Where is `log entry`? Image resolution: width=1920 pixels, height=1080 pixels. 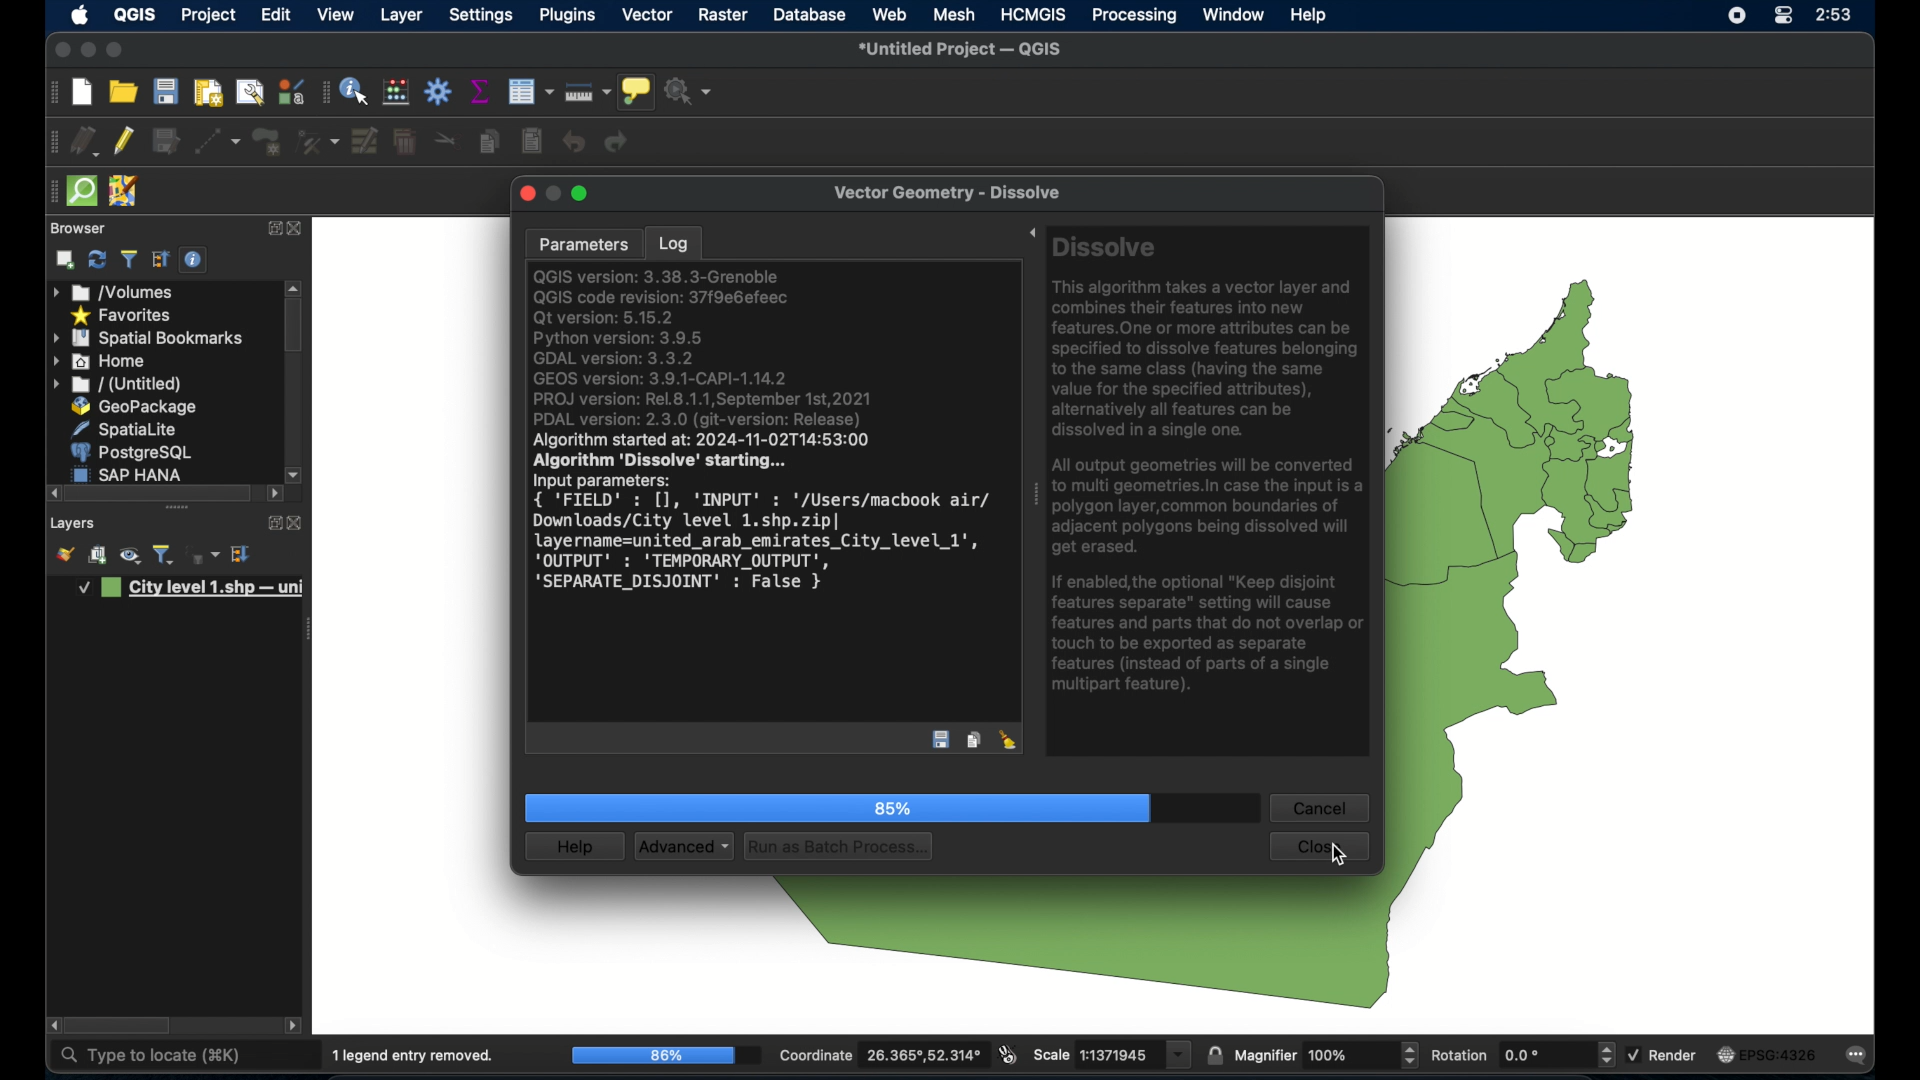 log entry is located at coordinates (769, 443).